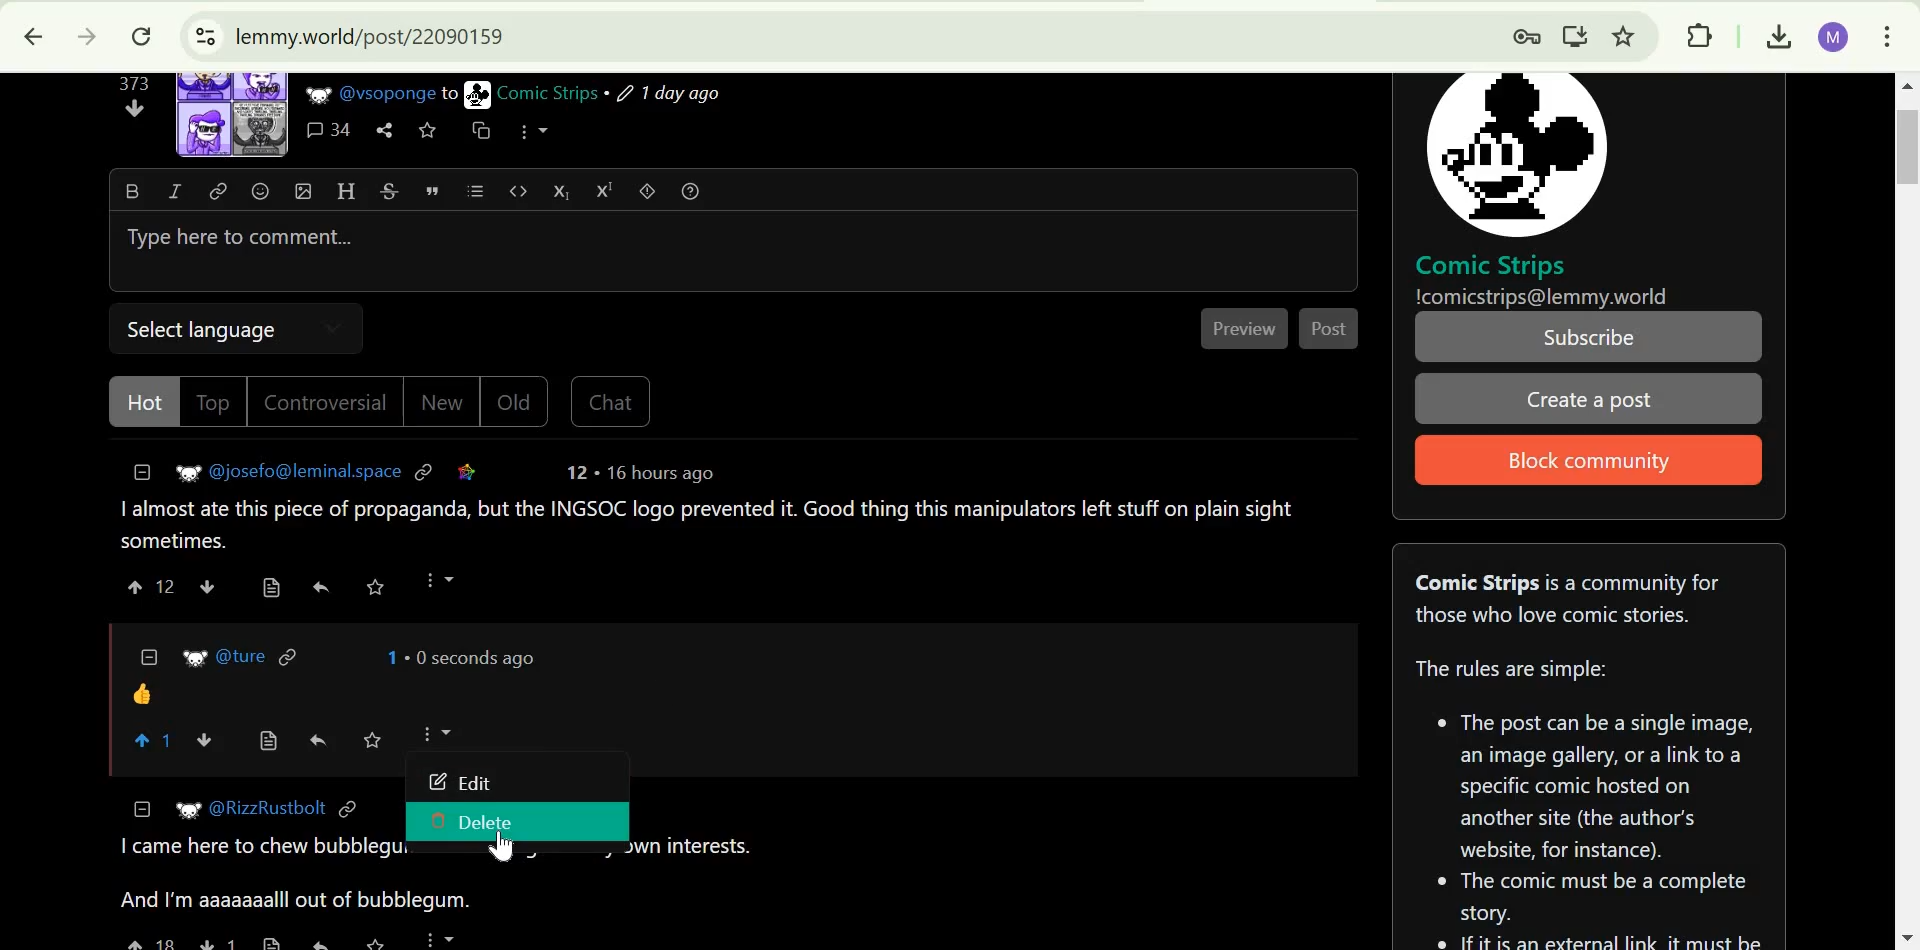 This screenshot has height=950, width=1920. I want to click on cross-post, so click(479, 129).